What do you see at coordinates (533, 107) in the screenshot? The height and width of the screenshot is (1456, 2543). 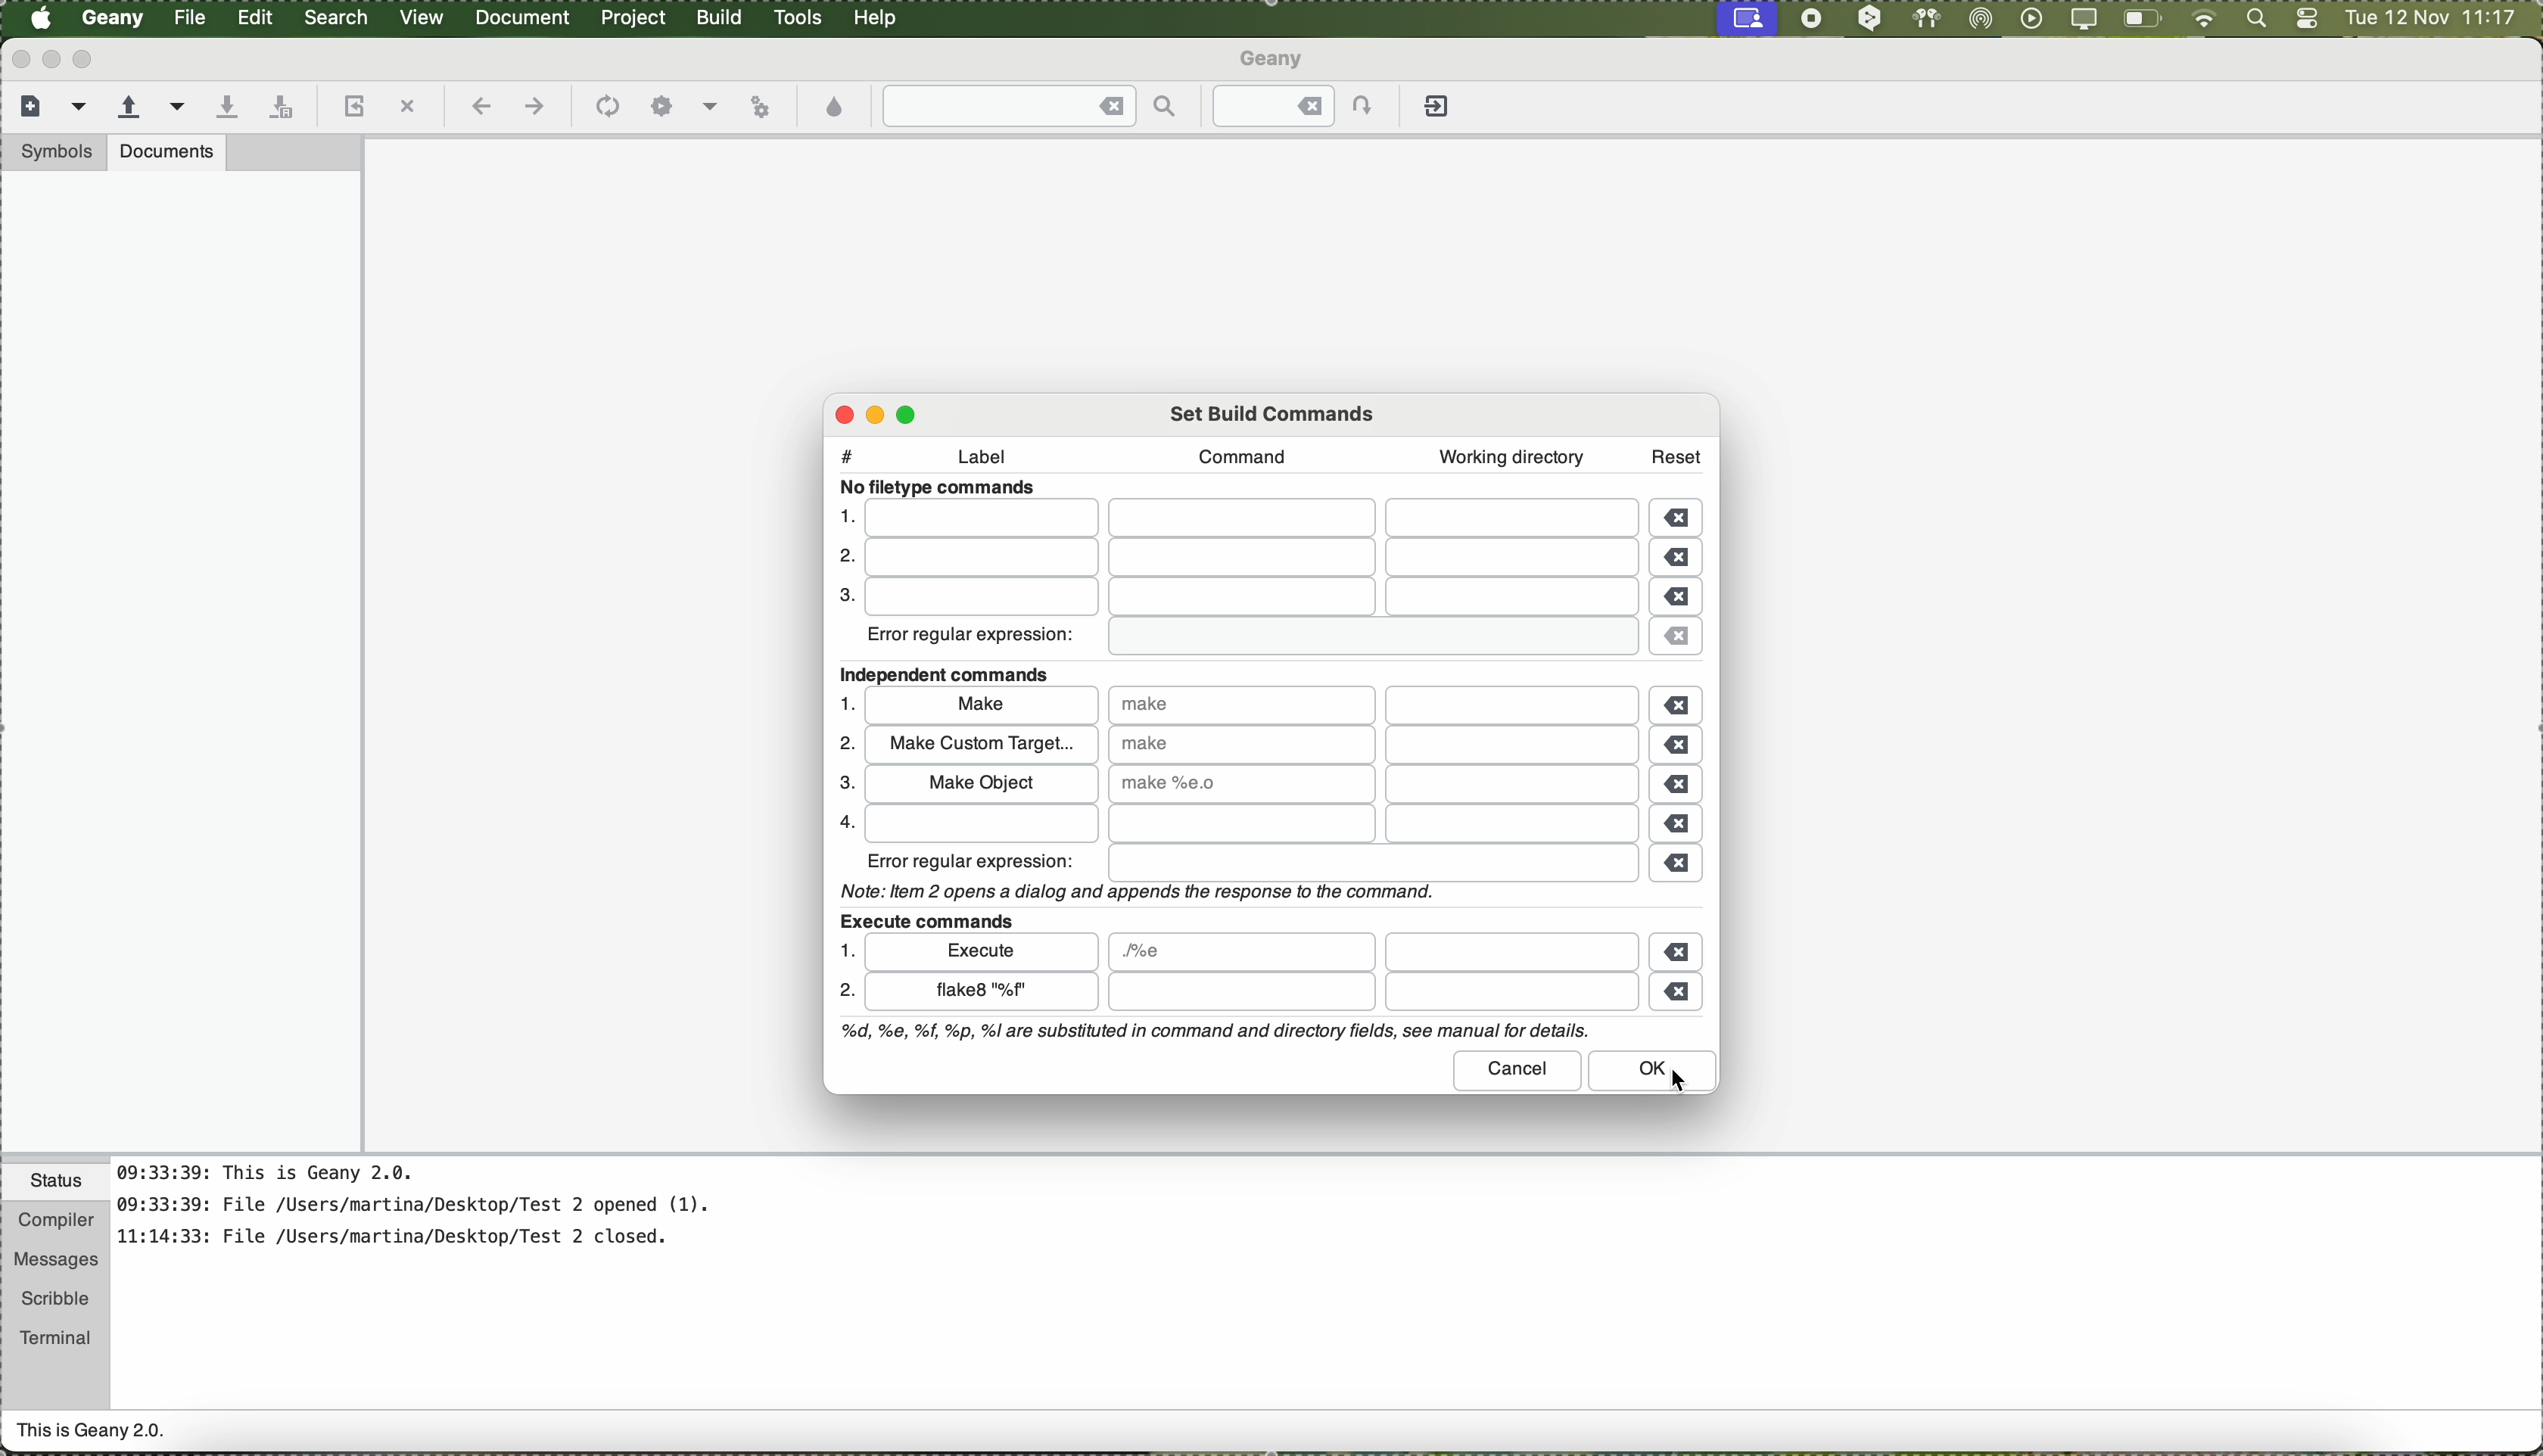 I see `navigate foward a location` at bounding box center [533, 107].